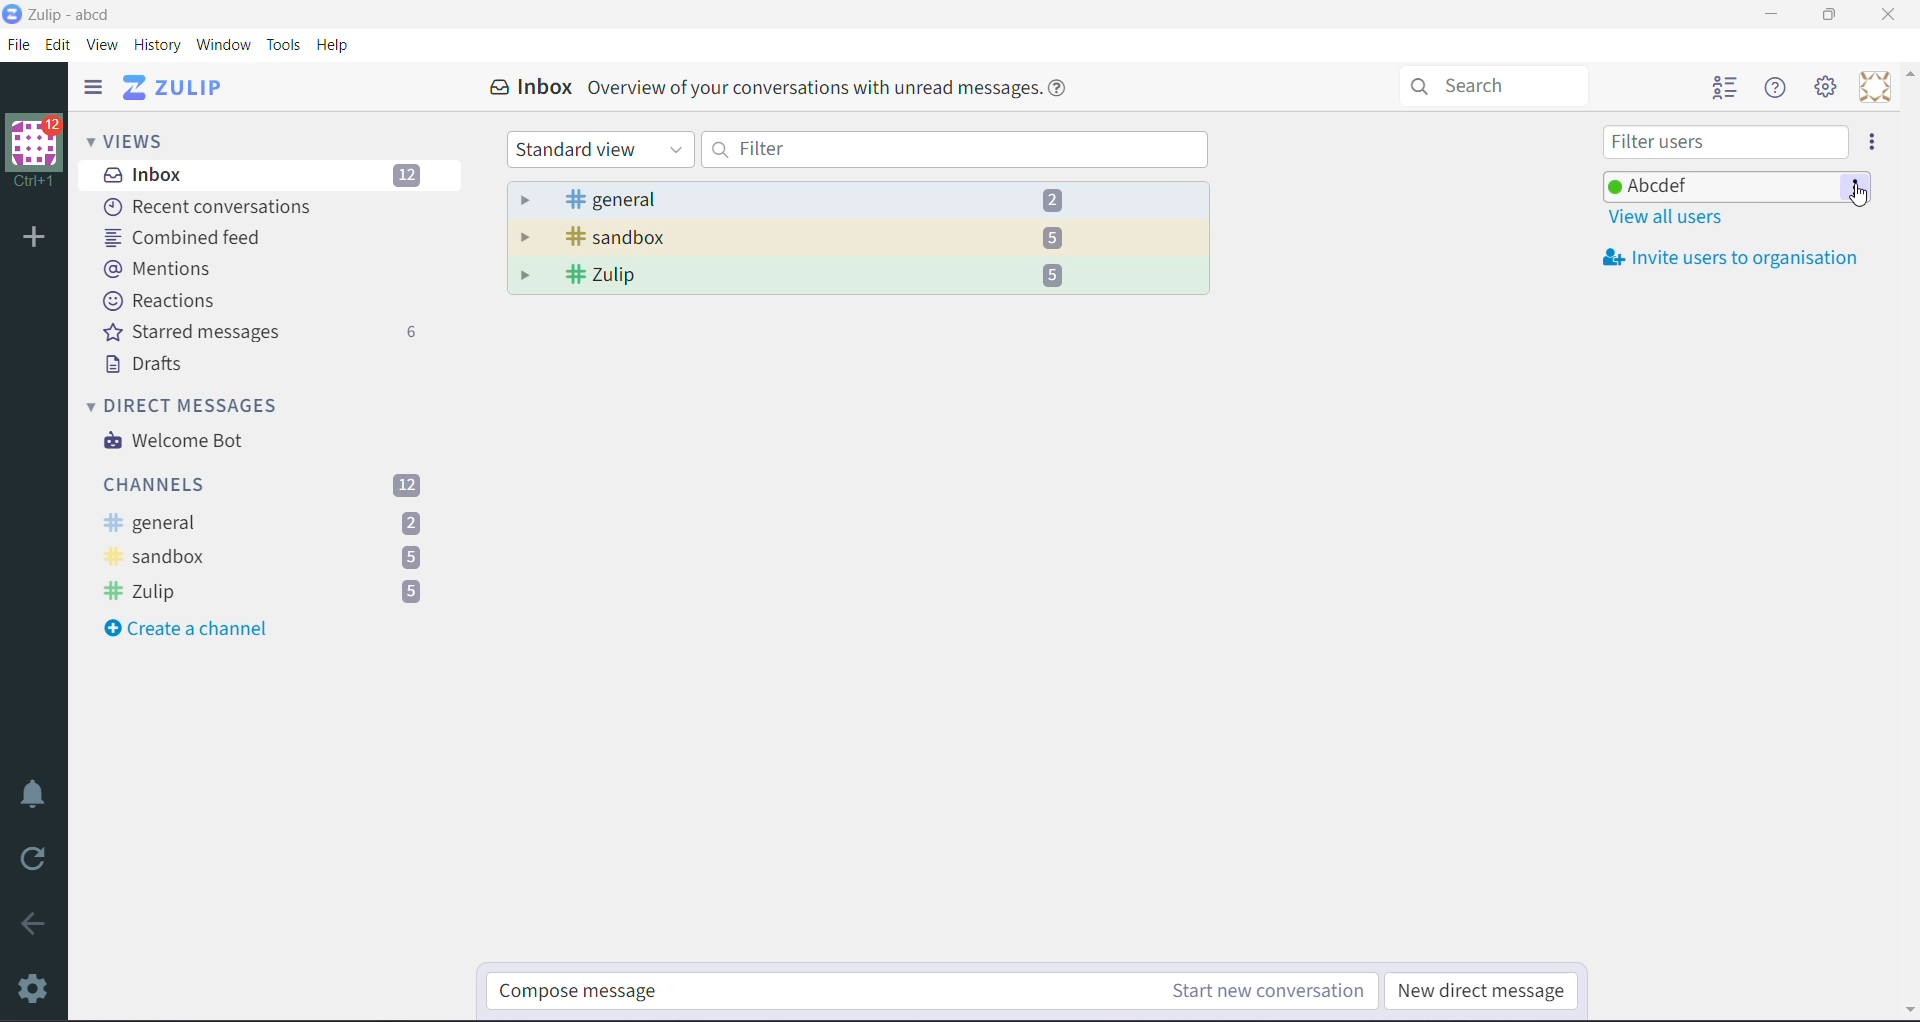  I want to click on Vertical Scroll Bar, so click(1907, 542).